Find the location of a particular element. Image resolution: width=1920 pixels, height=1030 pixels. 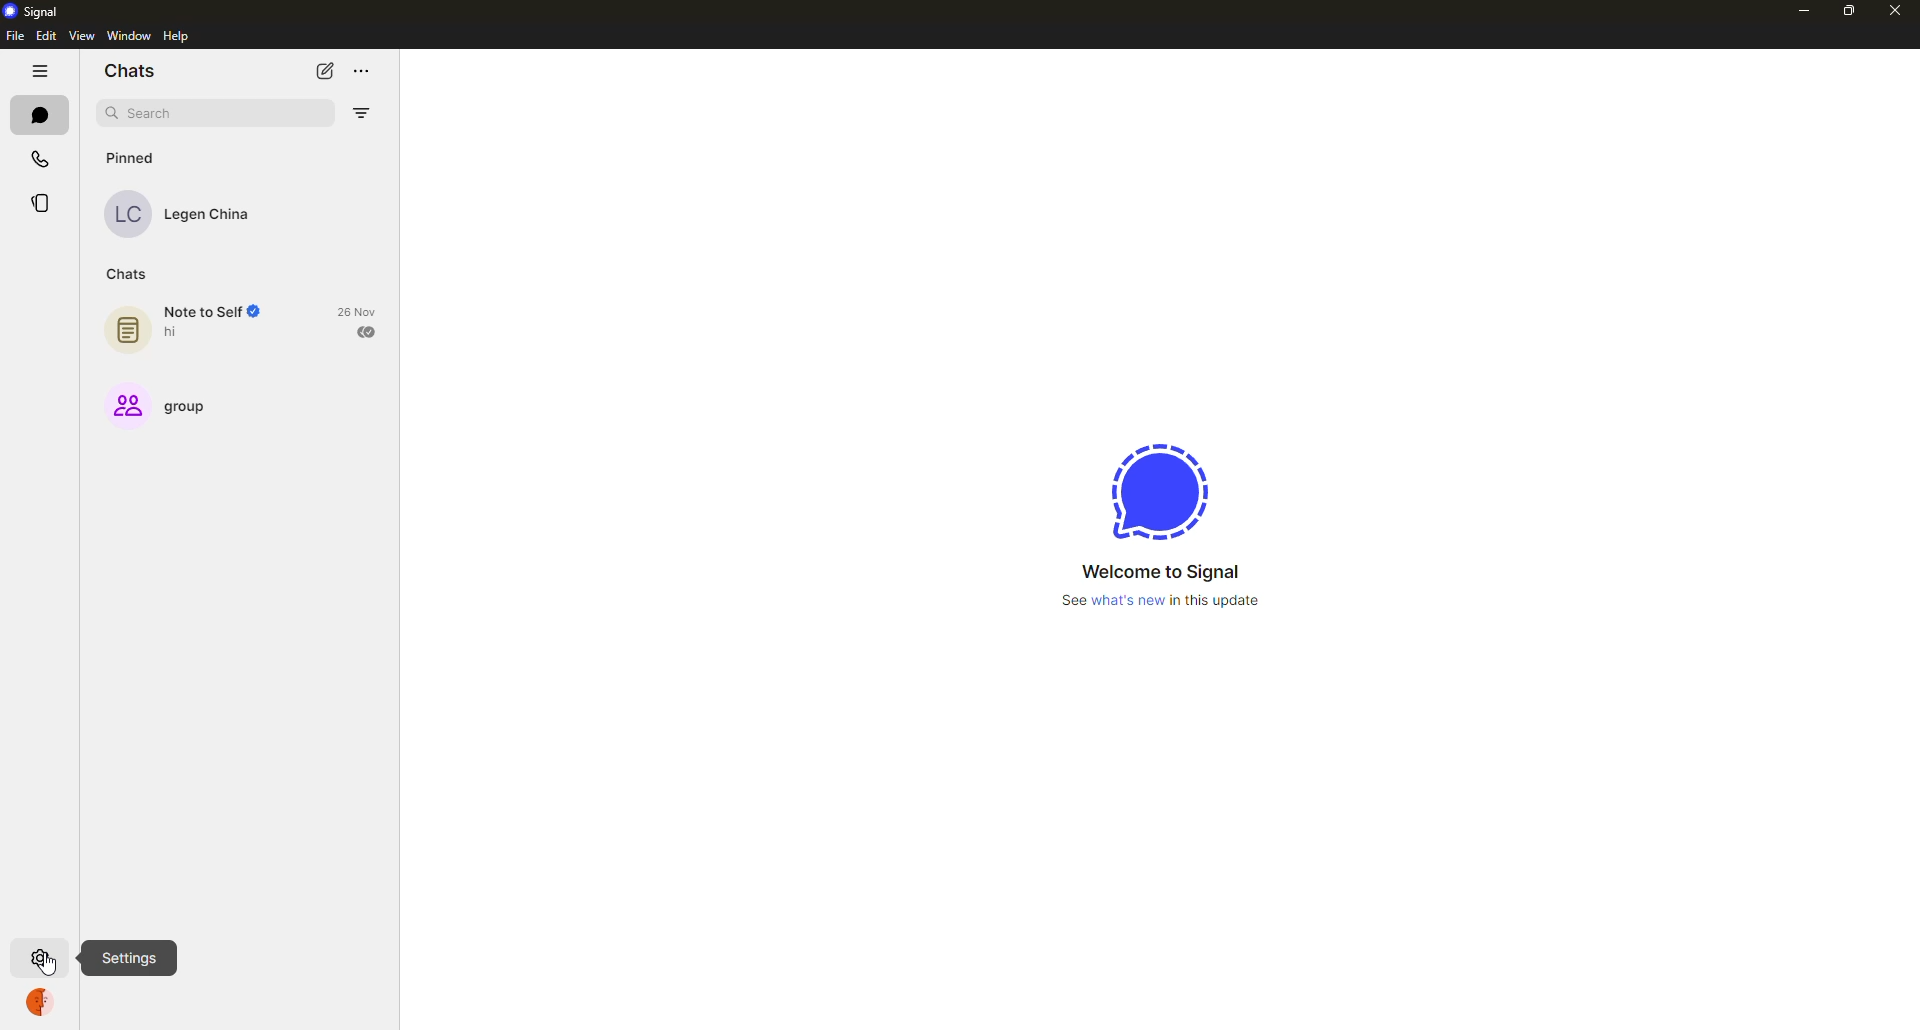

calls is located at coordinates (37, 158).